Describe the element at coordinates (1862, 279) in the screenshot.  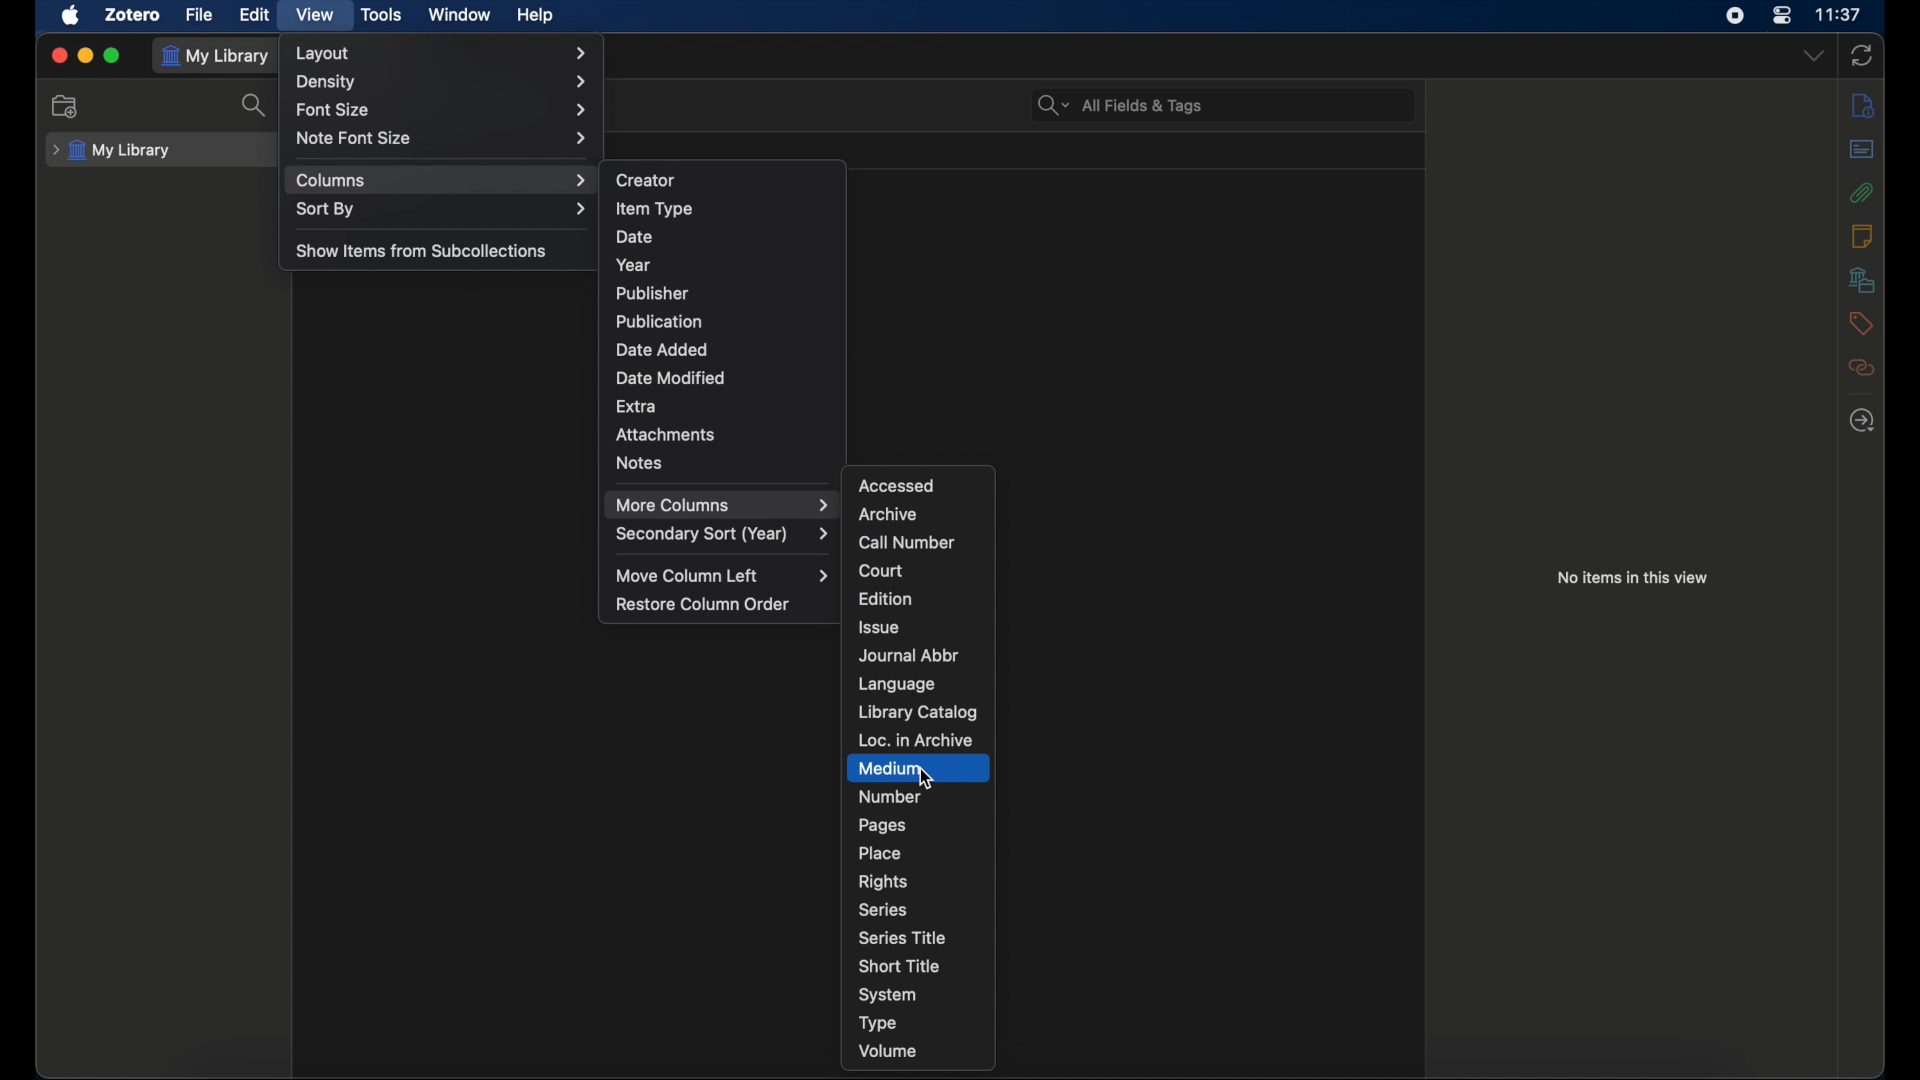
I see `libraries` at that location.